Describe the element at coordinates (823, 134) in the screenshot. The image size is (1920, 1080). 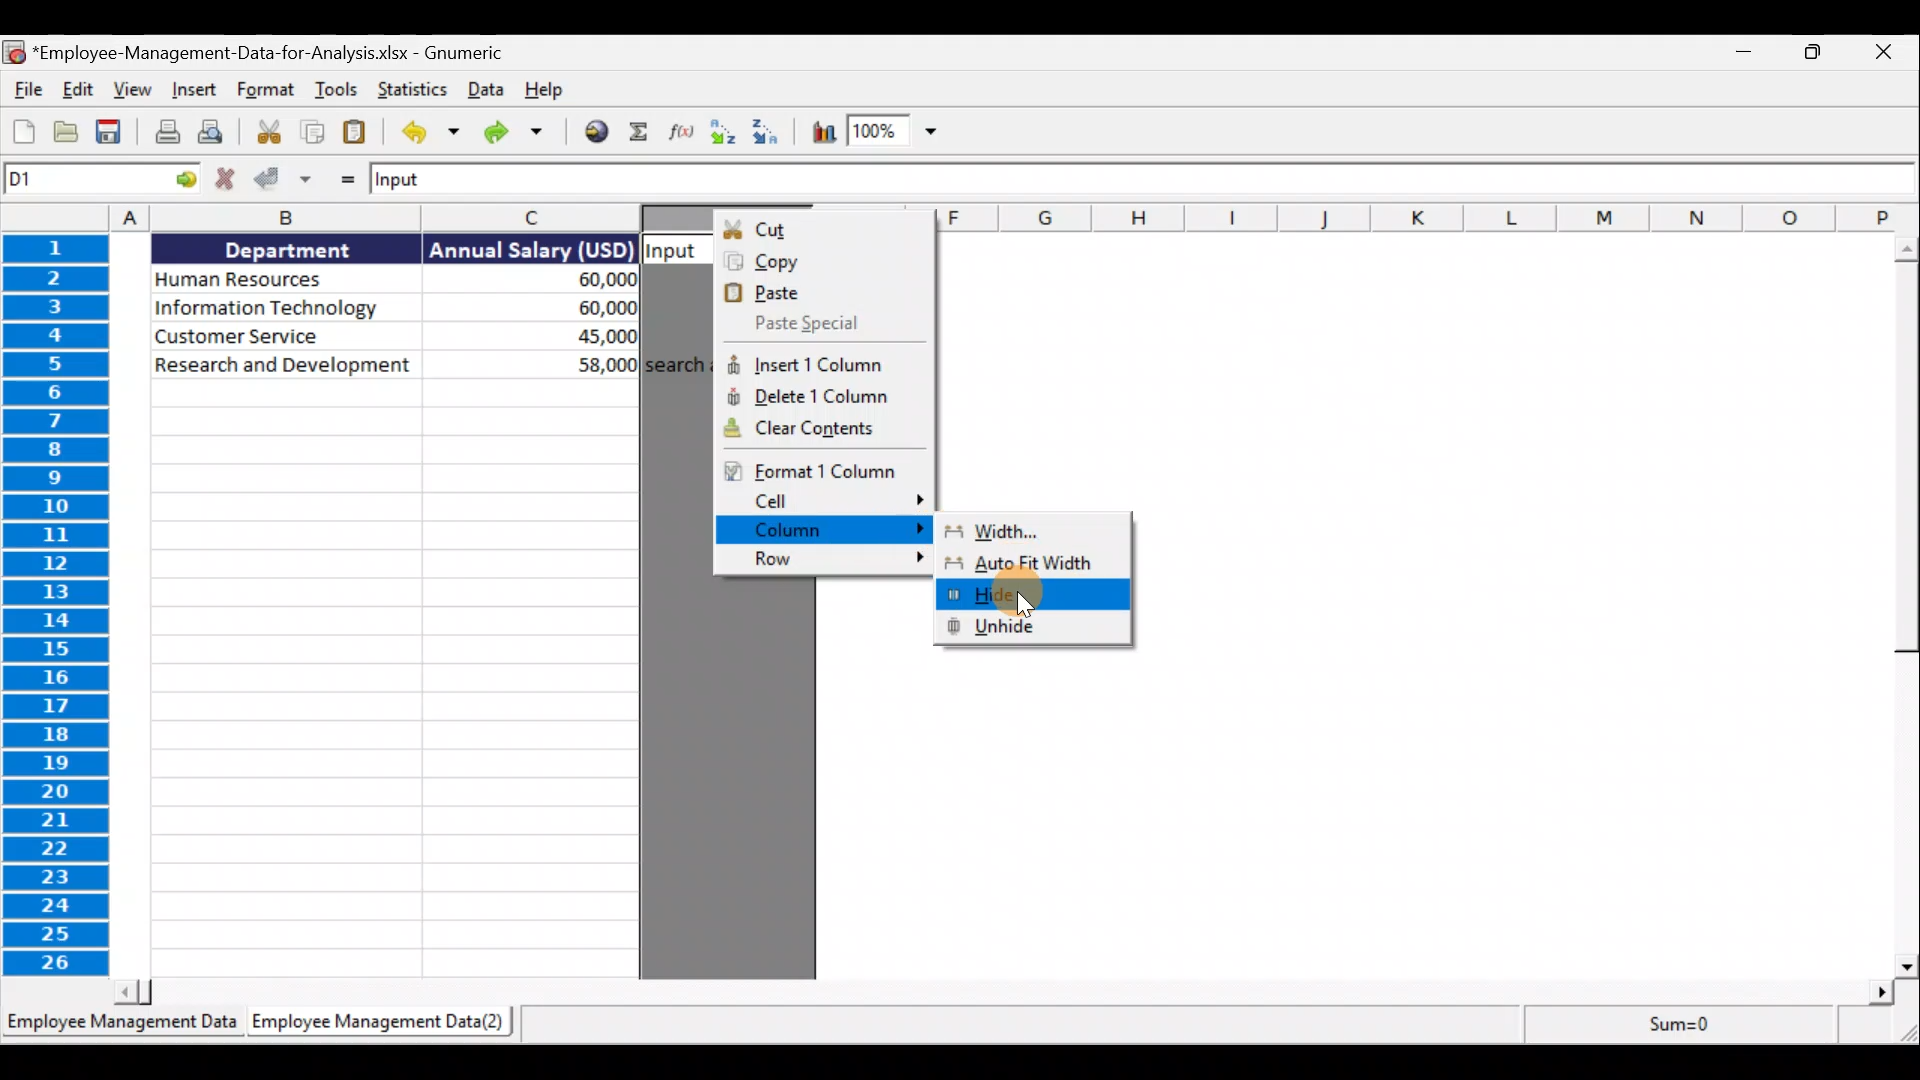
I see `Insert a chart` at that location.